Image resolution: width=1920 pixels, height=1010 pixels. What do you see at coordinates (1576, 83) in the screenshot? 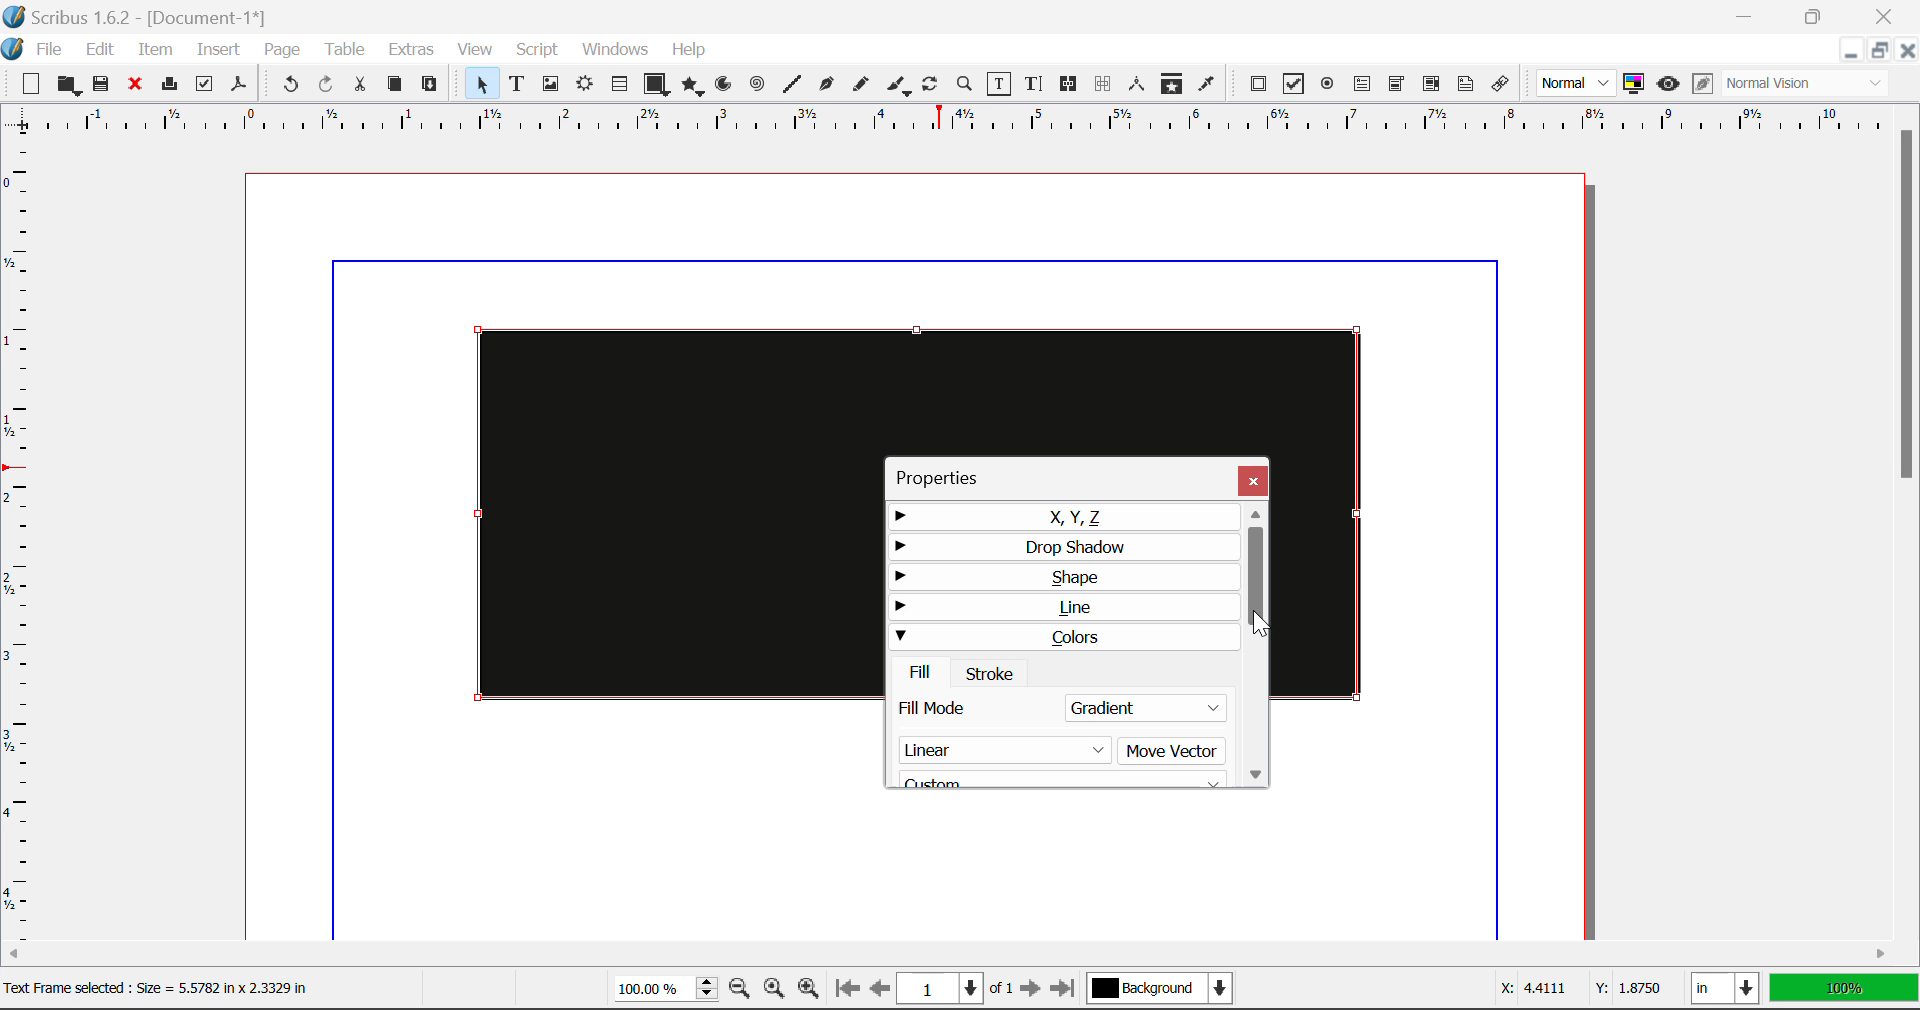
I see `Preview Mode` at bounding box center [1576, 83].